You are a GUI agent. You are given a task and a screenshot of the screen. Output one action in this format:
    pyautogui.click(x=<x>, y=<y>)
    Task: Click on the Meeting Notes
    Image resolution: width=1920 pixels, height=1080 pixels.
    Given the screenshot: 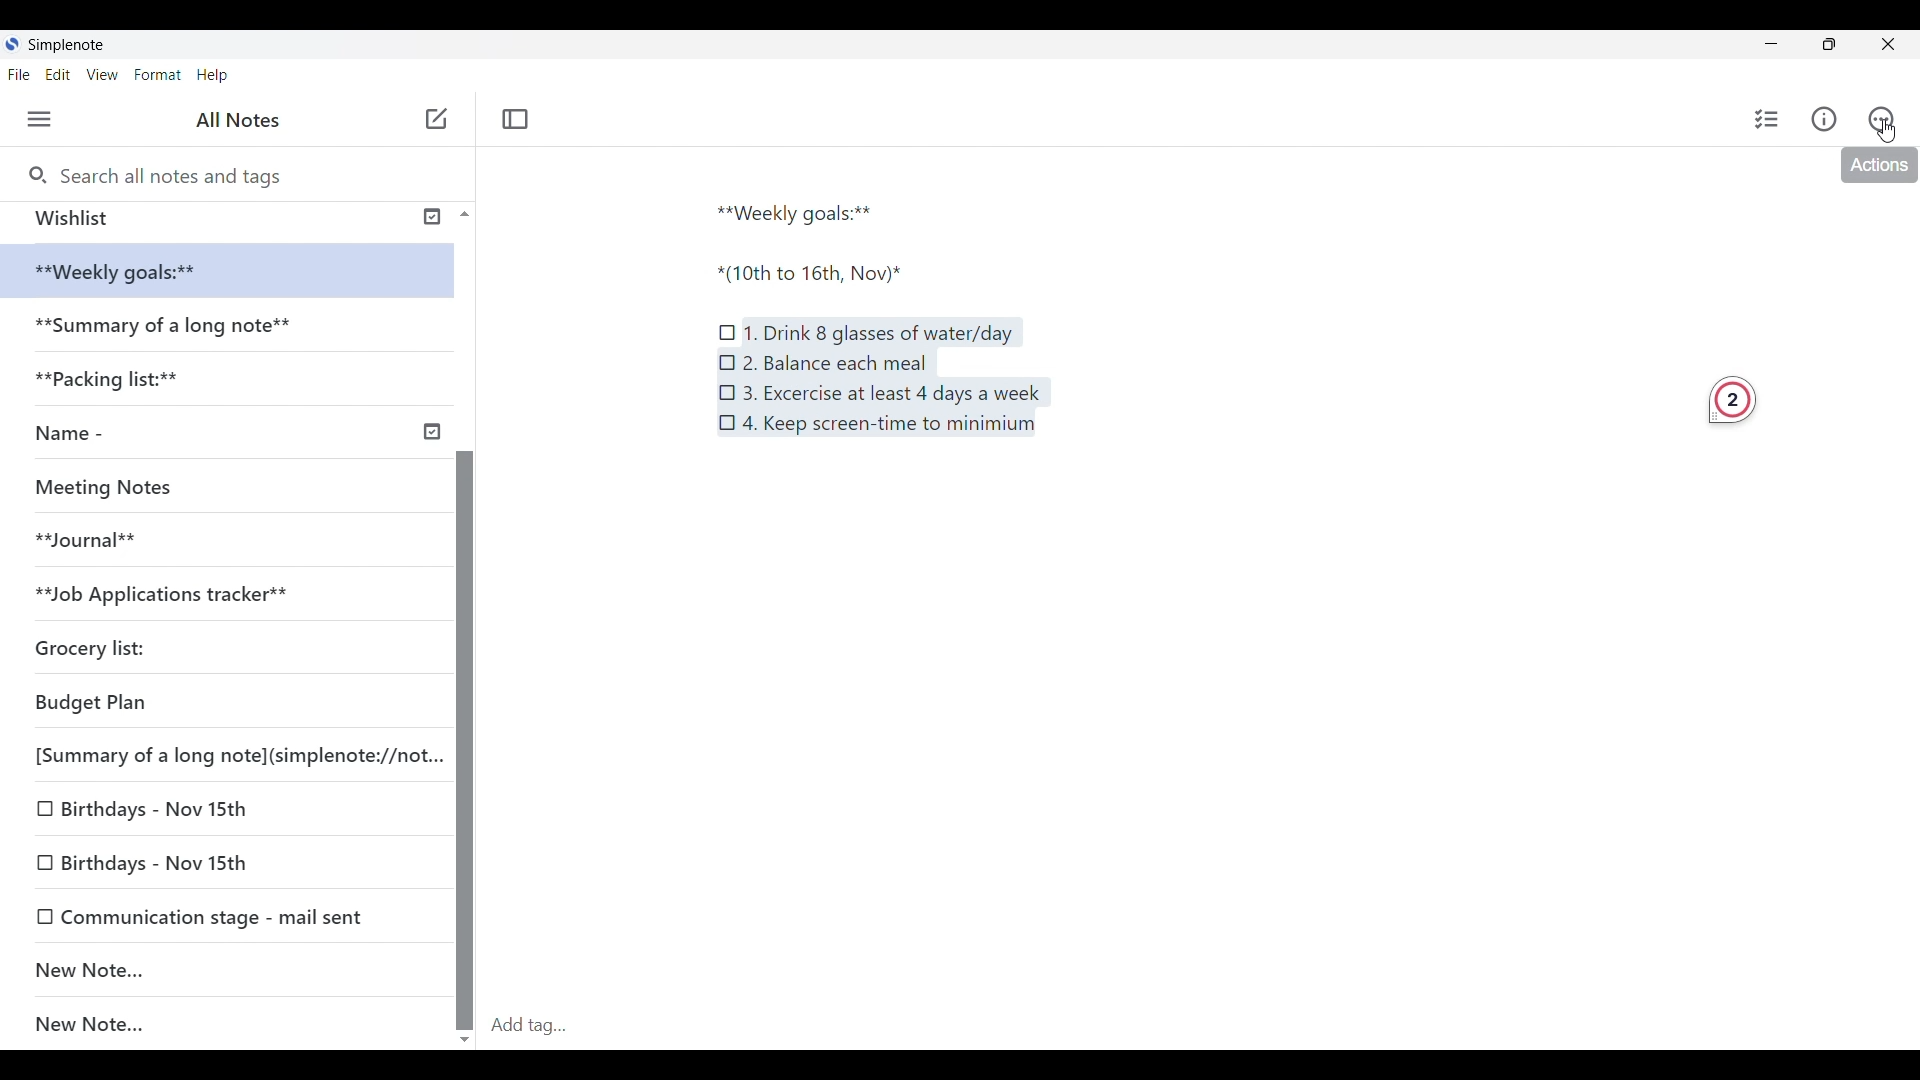 What is the action you would take?
    pyautogui.click(x=112, y=484)
    